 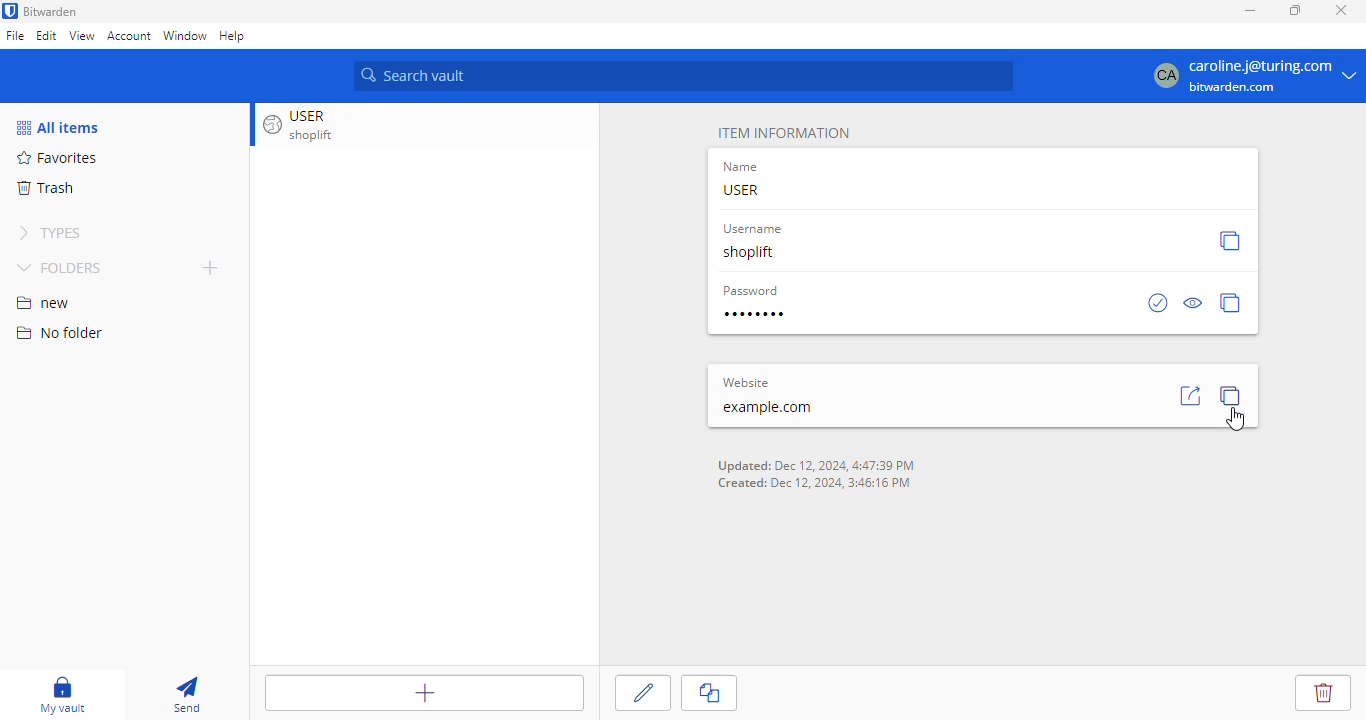 I want to click on trash, so click(x=45, y=188).